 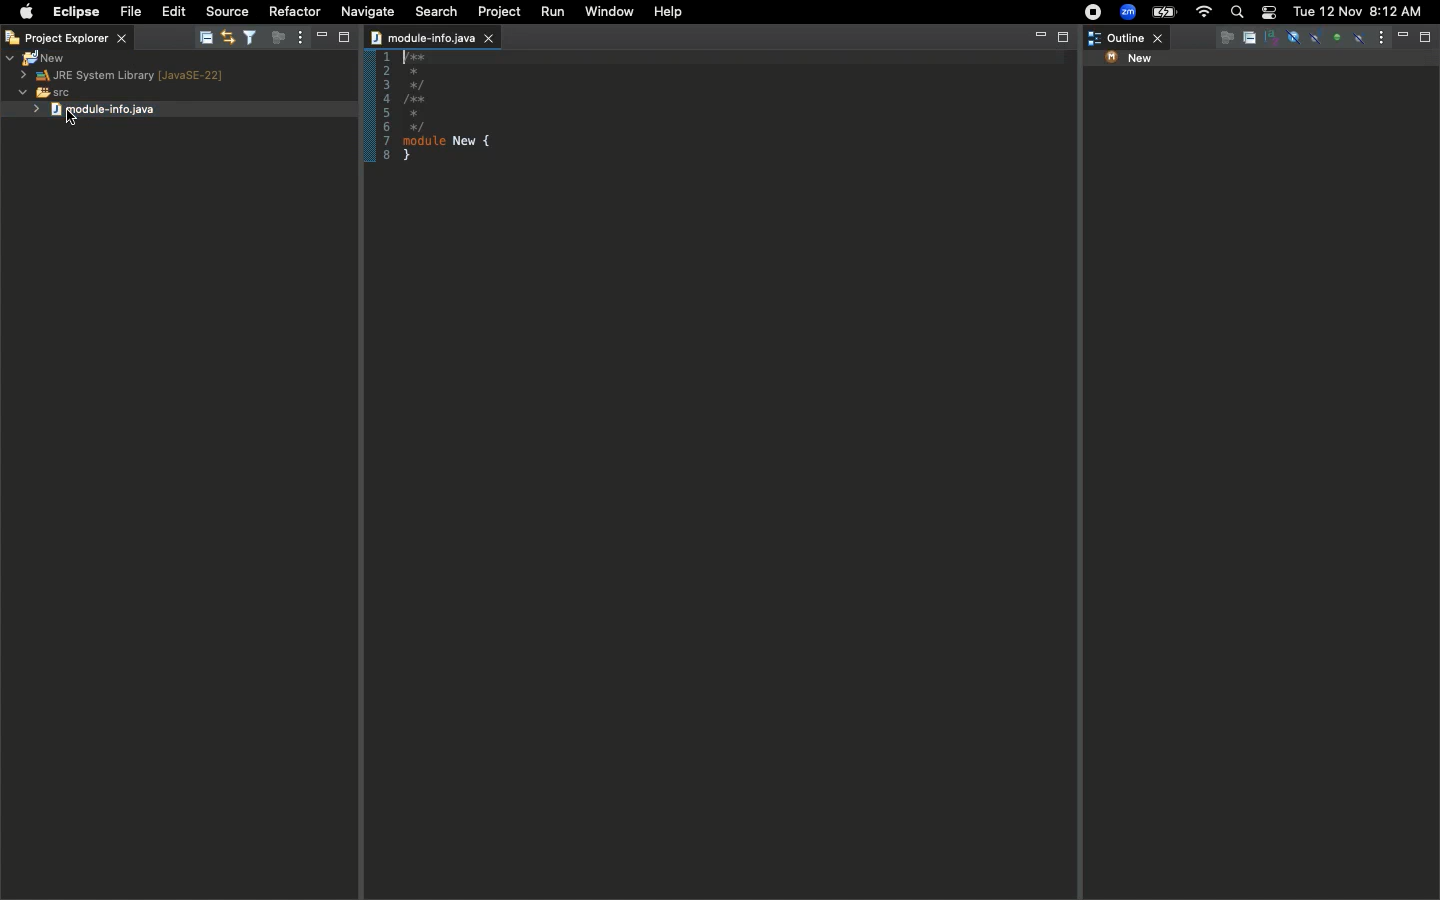 What do you see at coordinates (1337, 37) in the screenshot?
I see `` at bounding box center [1337, 37].